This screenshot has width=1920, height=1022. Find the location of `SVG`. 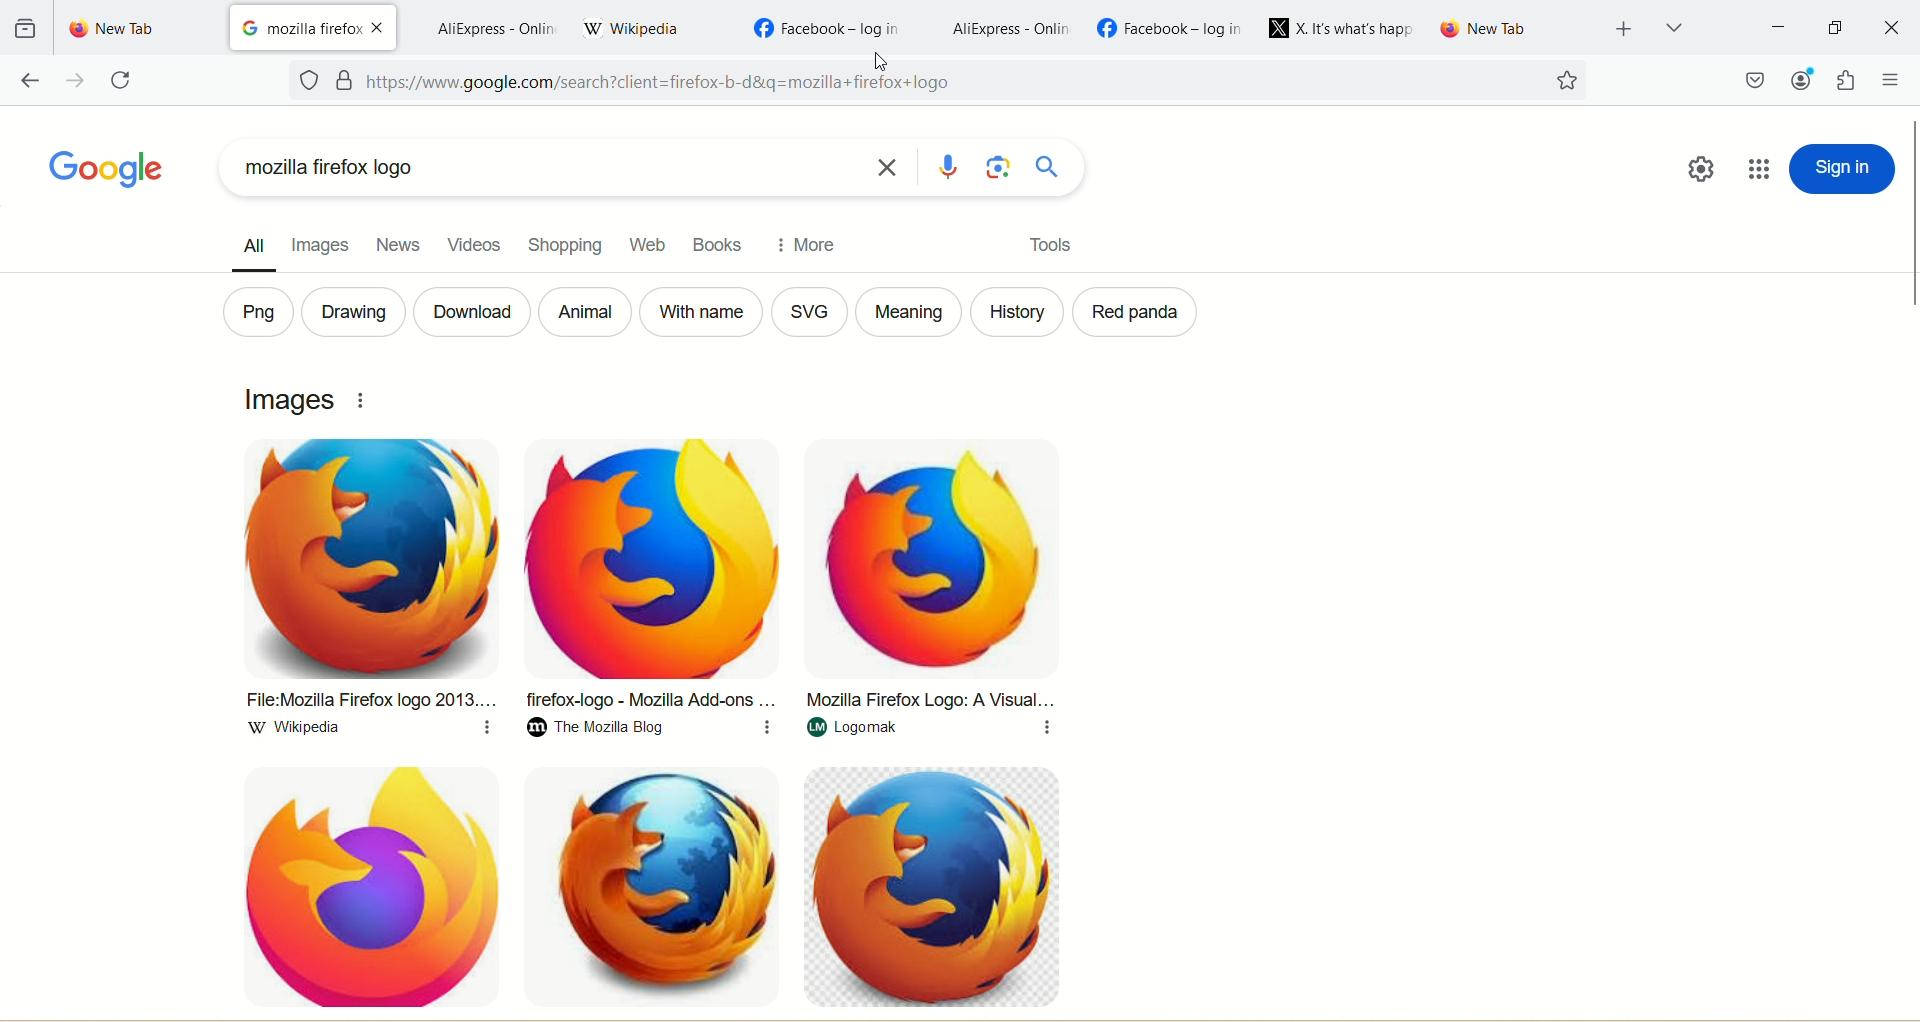

SVG is located at coordinates (807, 312).